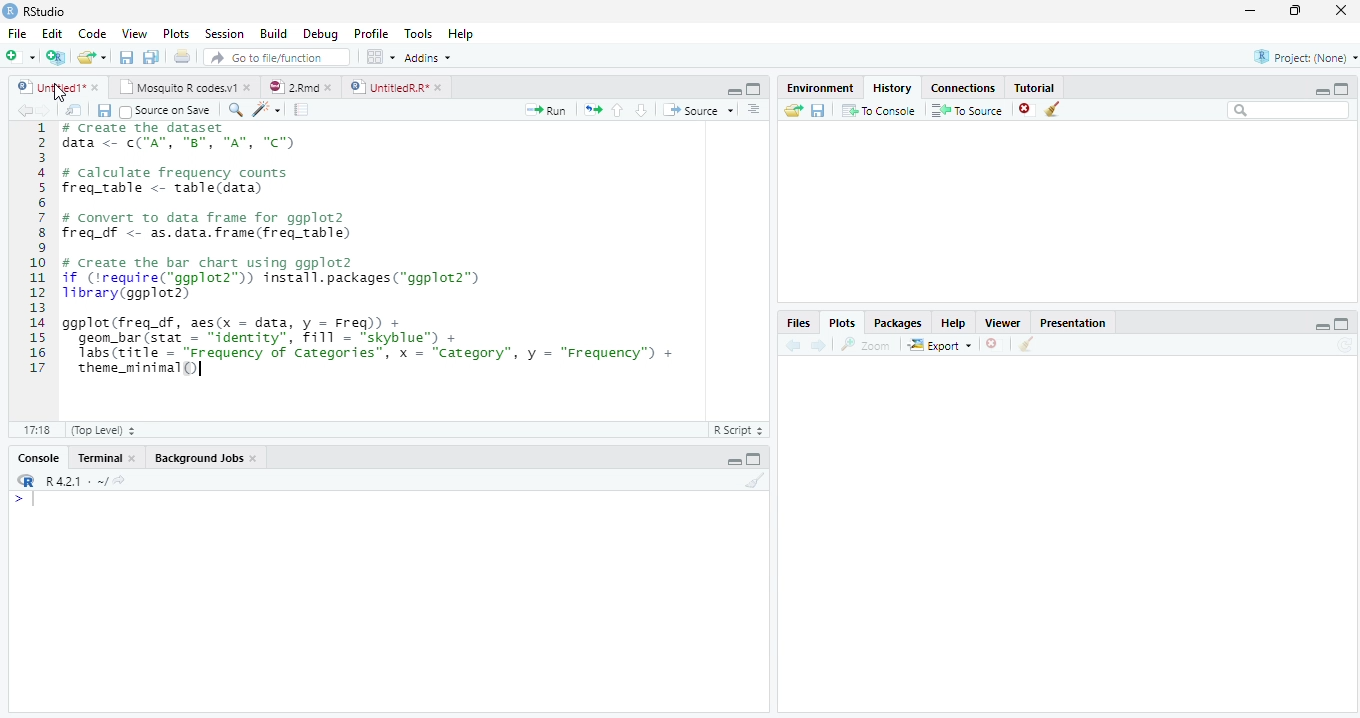  Describe the element at coordinates (126, 58) in the screenshot. I see `Save` at that location.